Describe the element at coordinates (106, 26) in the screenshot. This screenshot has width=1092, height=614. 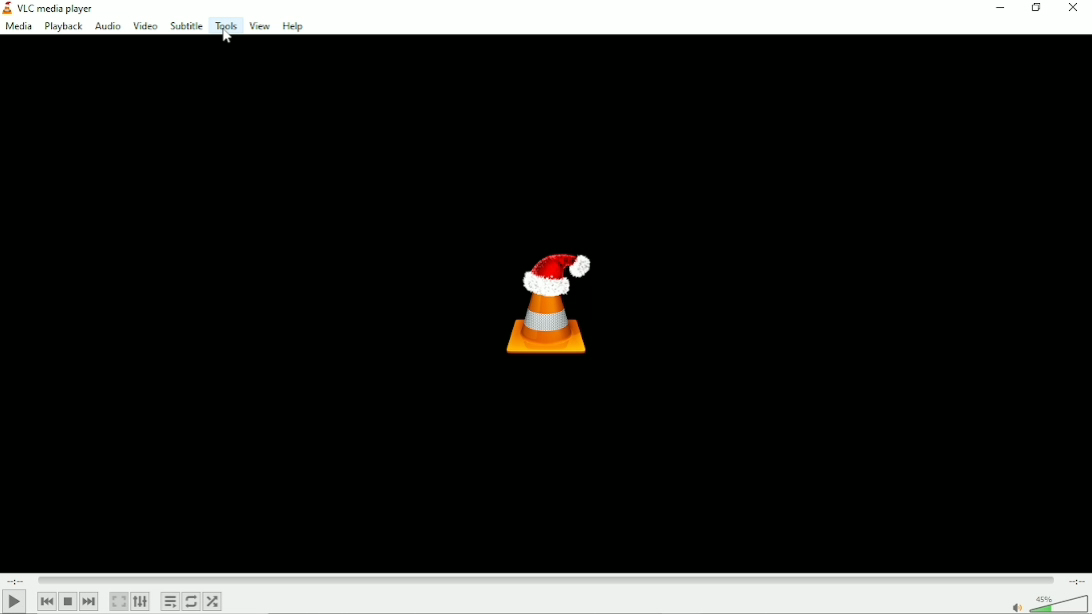
I see `Audio` at that location.